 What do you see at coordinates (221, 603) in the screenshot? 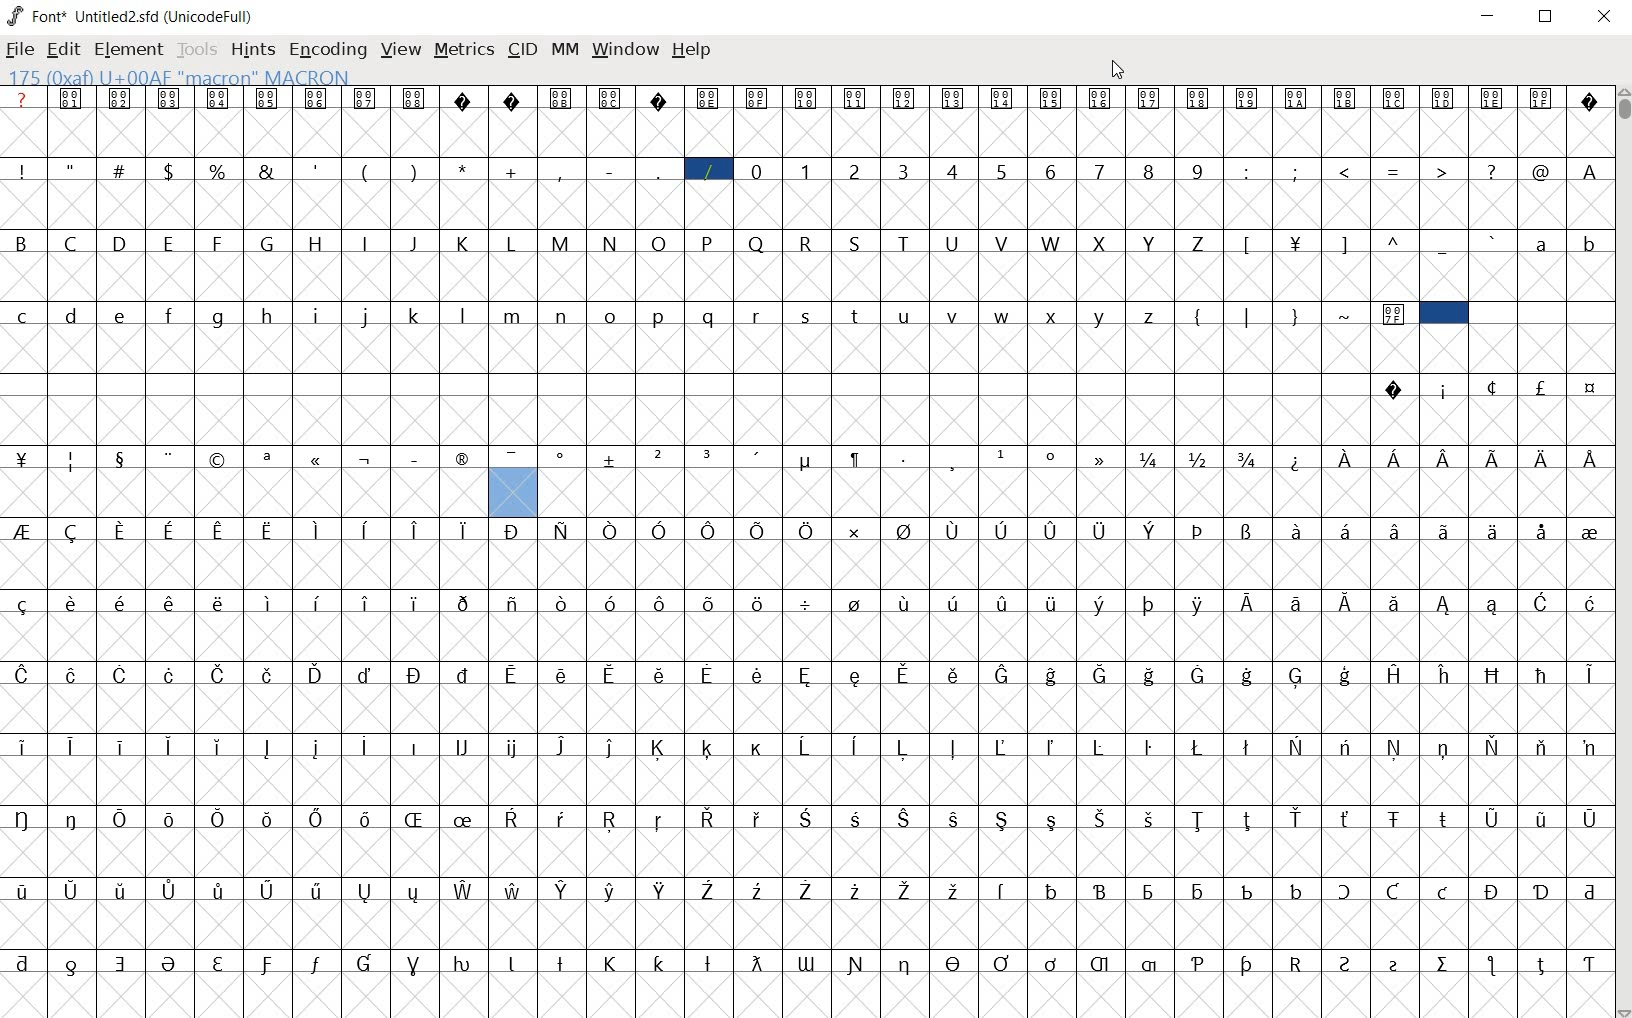
I see `Symbol` at bounding box center [221, 603].